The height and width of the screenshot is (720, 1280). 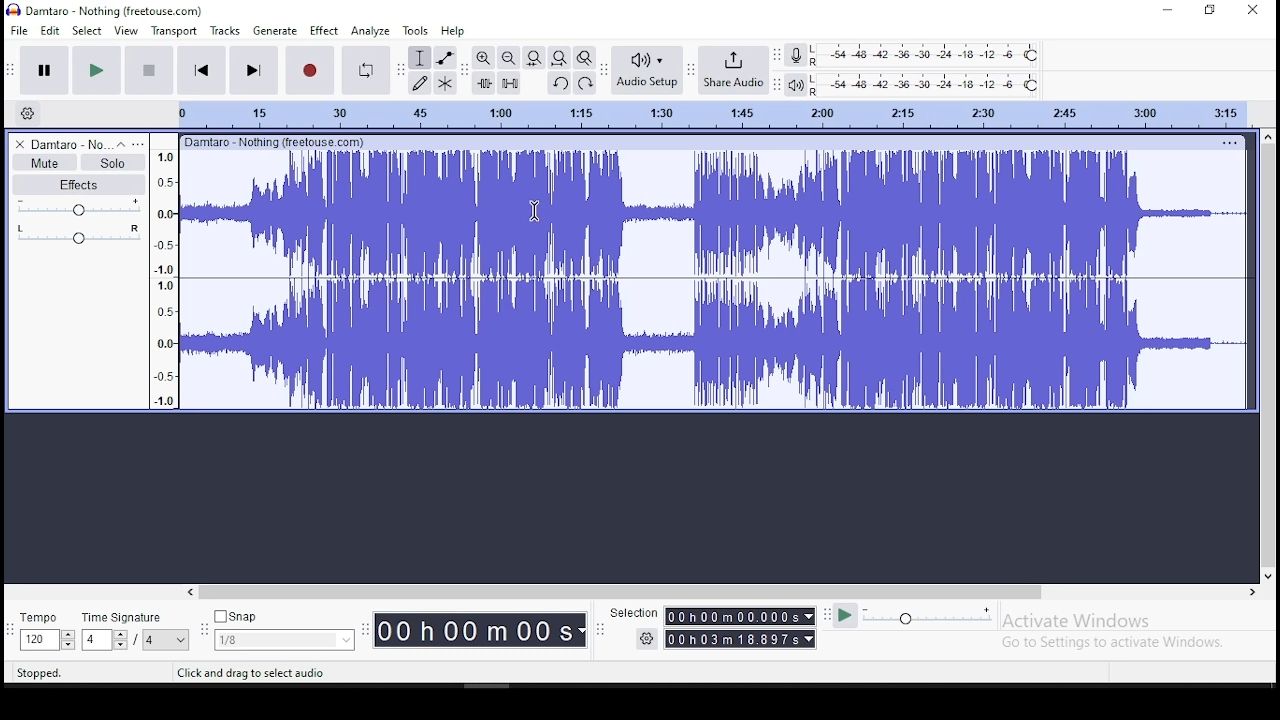 What do you see at coordinates (45, 163) in the screenshot?
I see `mute` at bounding box center [45, 163].